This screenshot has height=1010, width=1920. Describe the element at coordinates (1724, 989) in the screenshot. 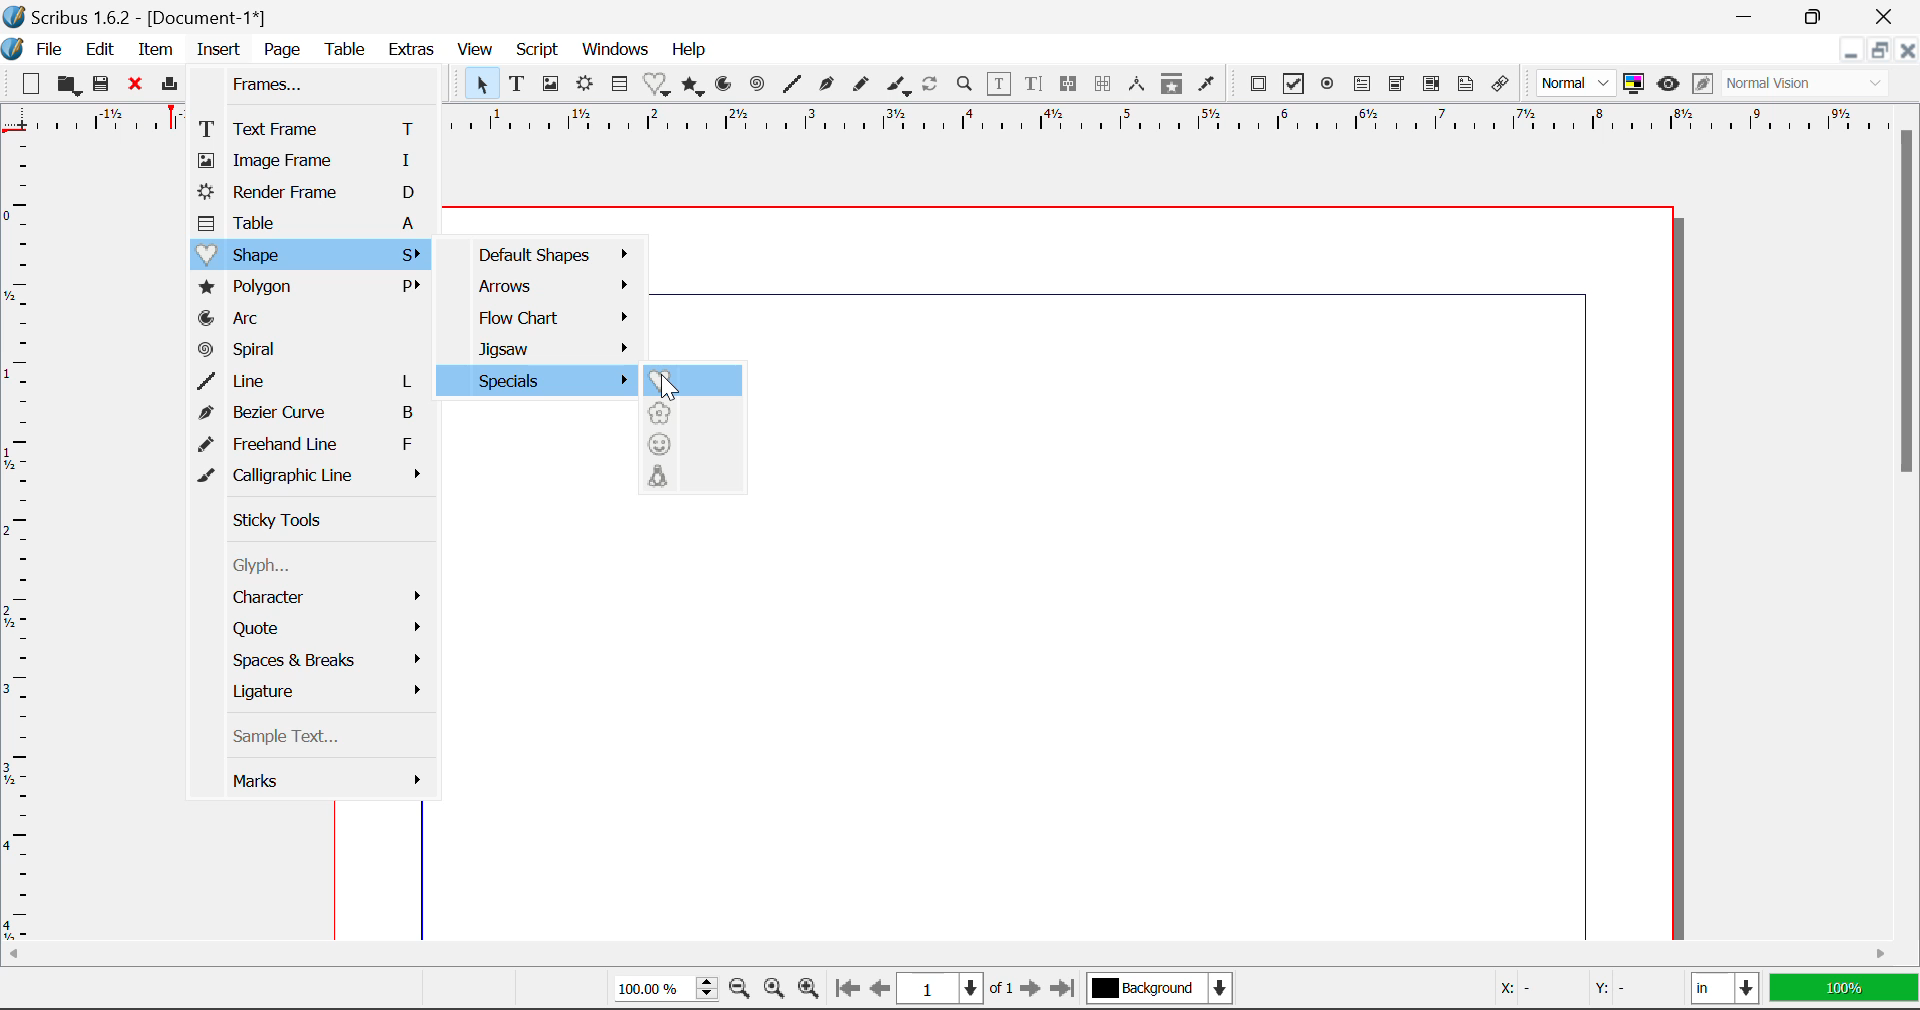

I see `in` at that location.